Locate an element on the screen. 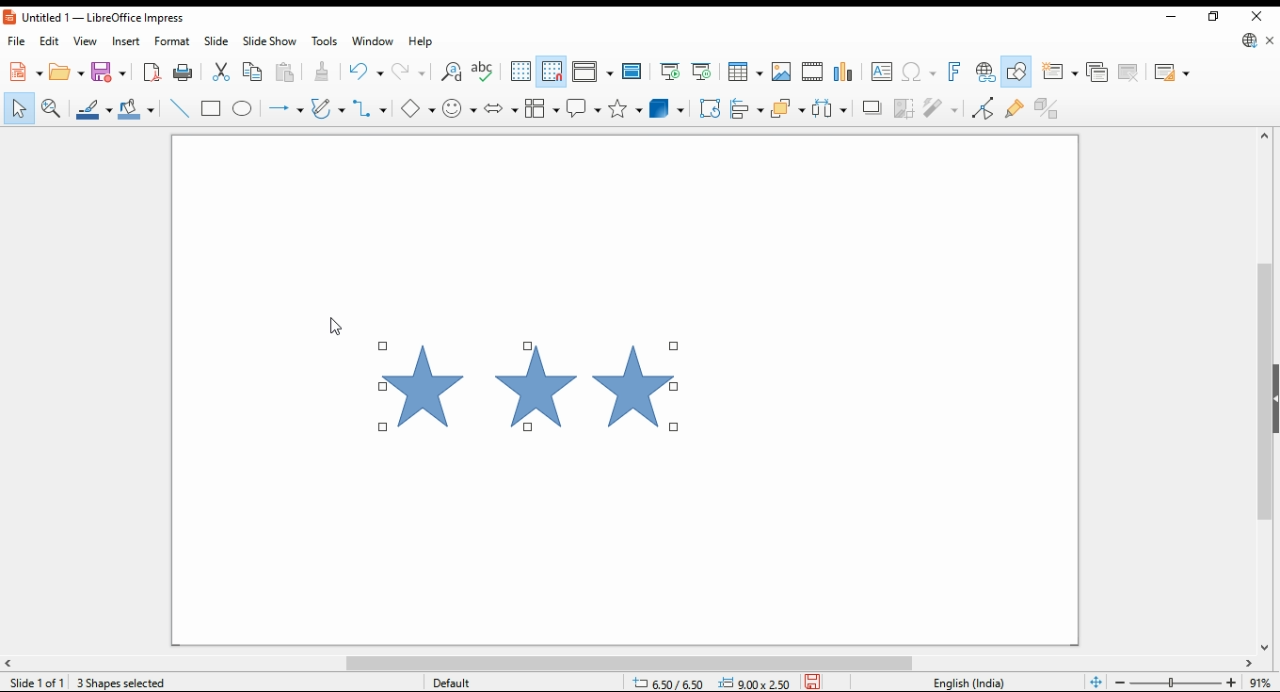  grouped is located at coordinates (531, 387).